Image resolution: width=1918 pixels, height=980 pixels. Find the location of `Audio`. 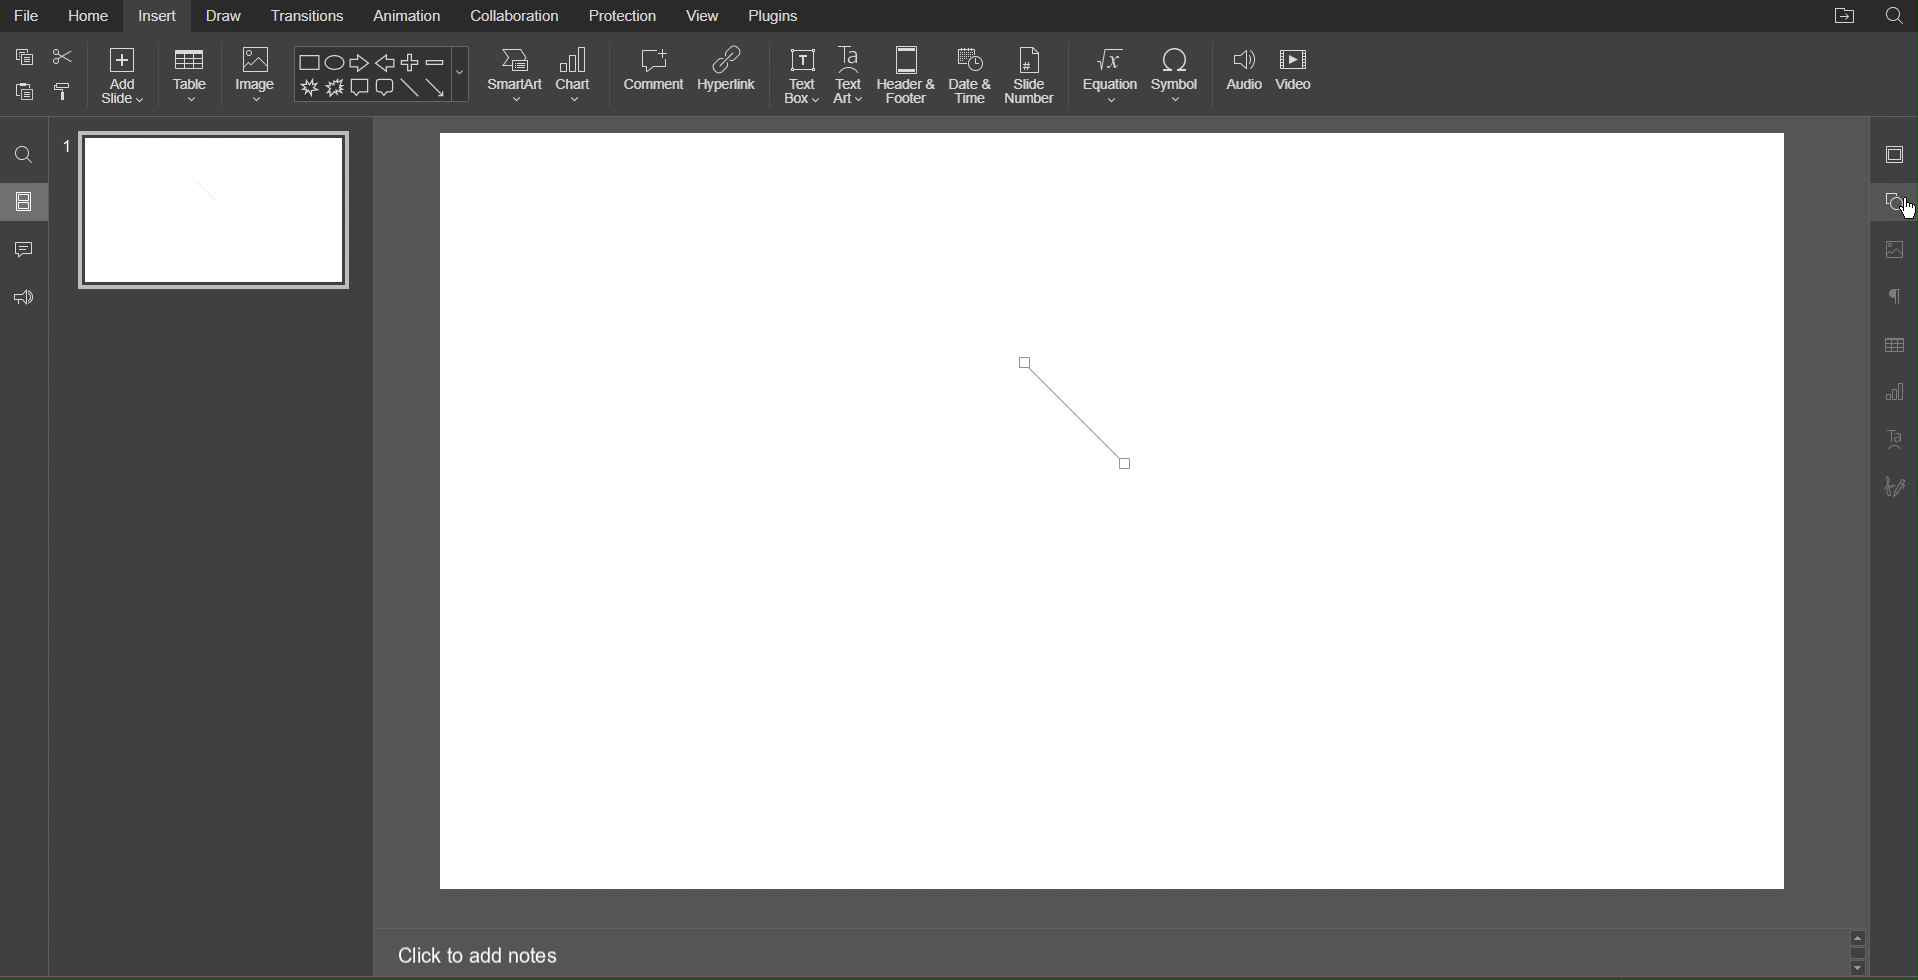

Audio is located at coordinates (1243, 74).